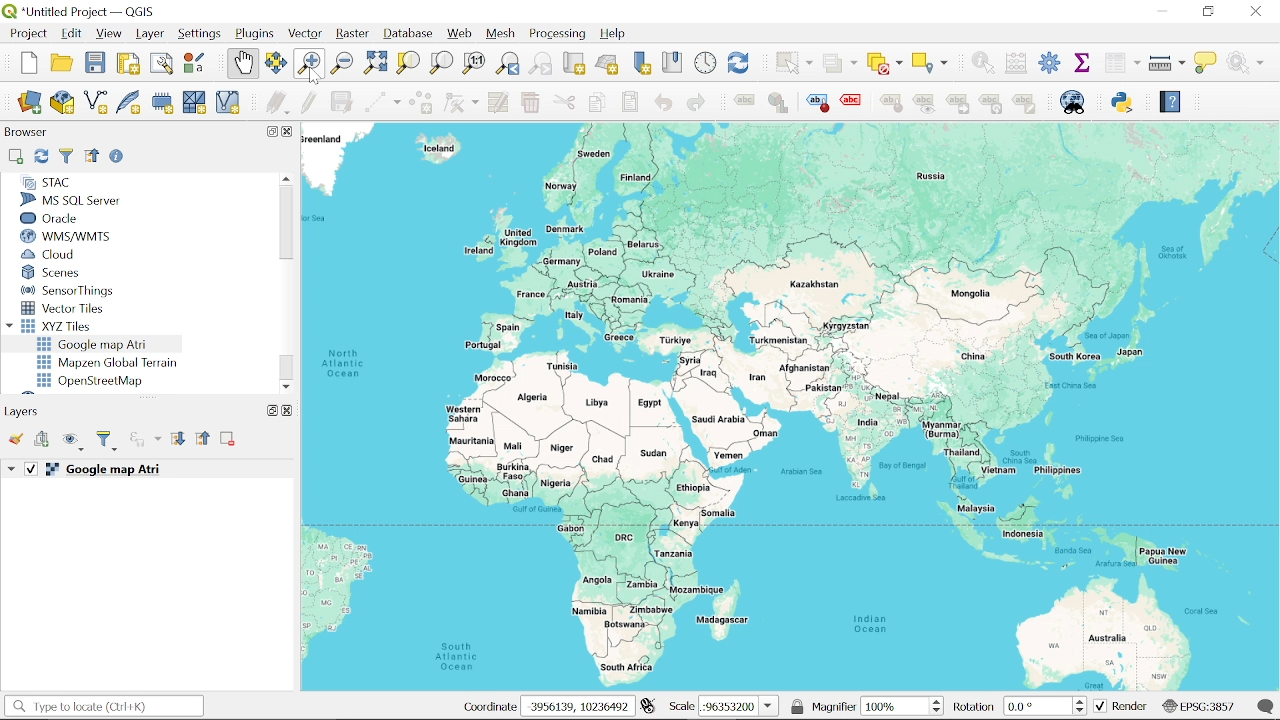  Describe the element at coordinates (109, 35) in the screenshot. I see `View` at that location.